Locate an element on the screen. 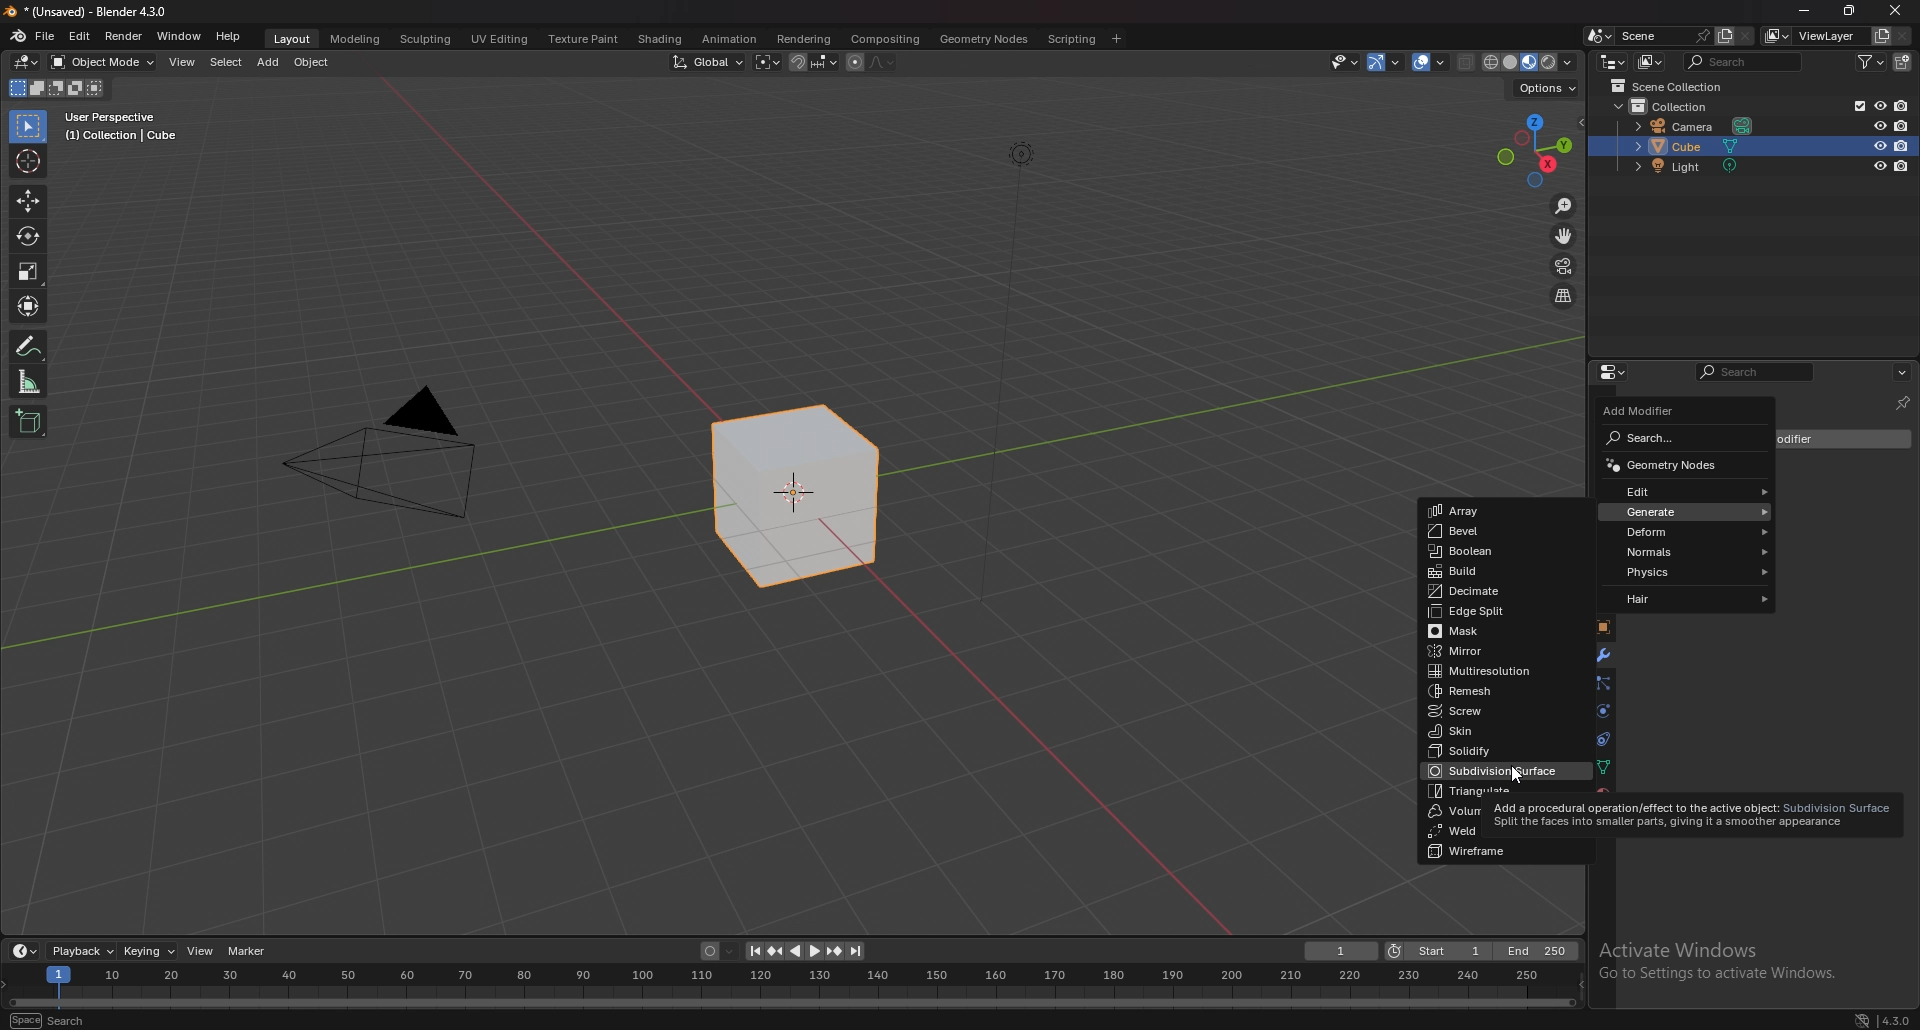 The image size is (1920, 1030). editor type is located at coordinates (25, 951).